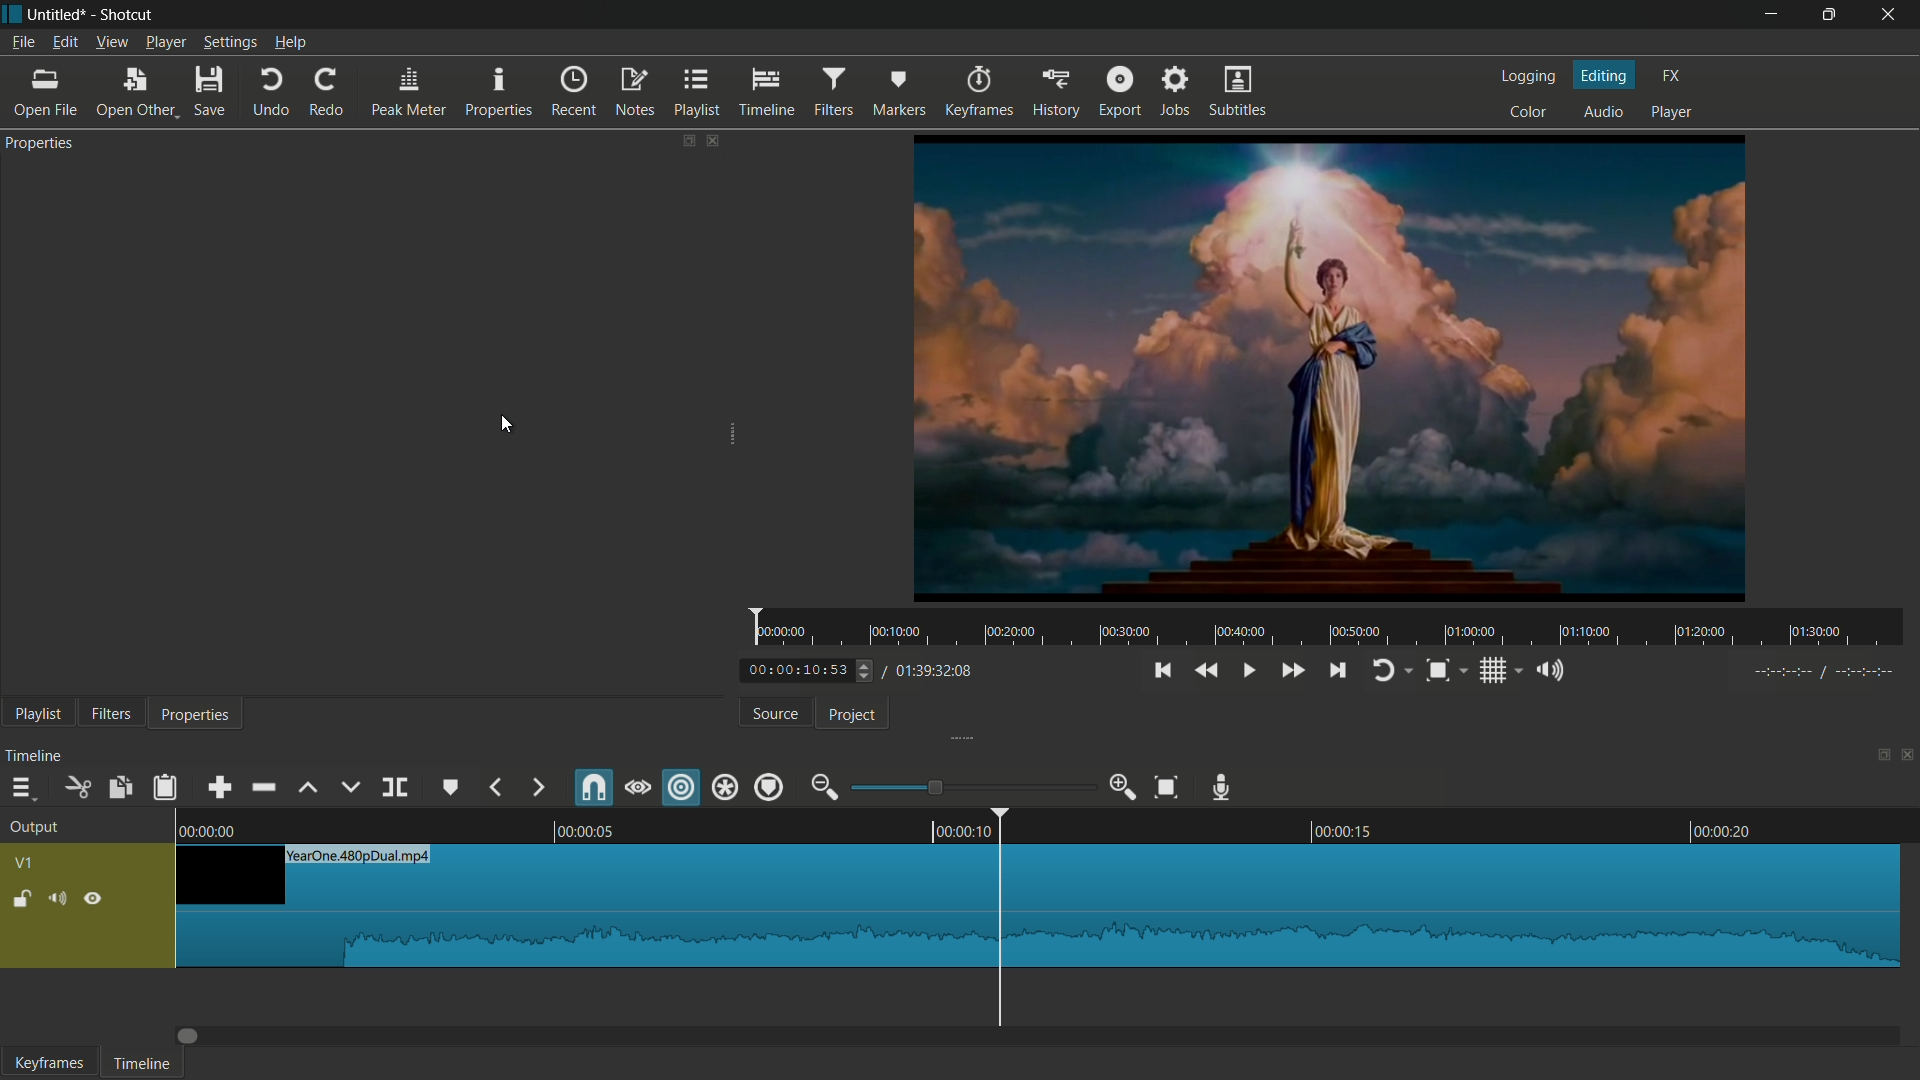 The width and height of the screenshot is (1920, 1080). I want to click on editing, so click(1603, 74).